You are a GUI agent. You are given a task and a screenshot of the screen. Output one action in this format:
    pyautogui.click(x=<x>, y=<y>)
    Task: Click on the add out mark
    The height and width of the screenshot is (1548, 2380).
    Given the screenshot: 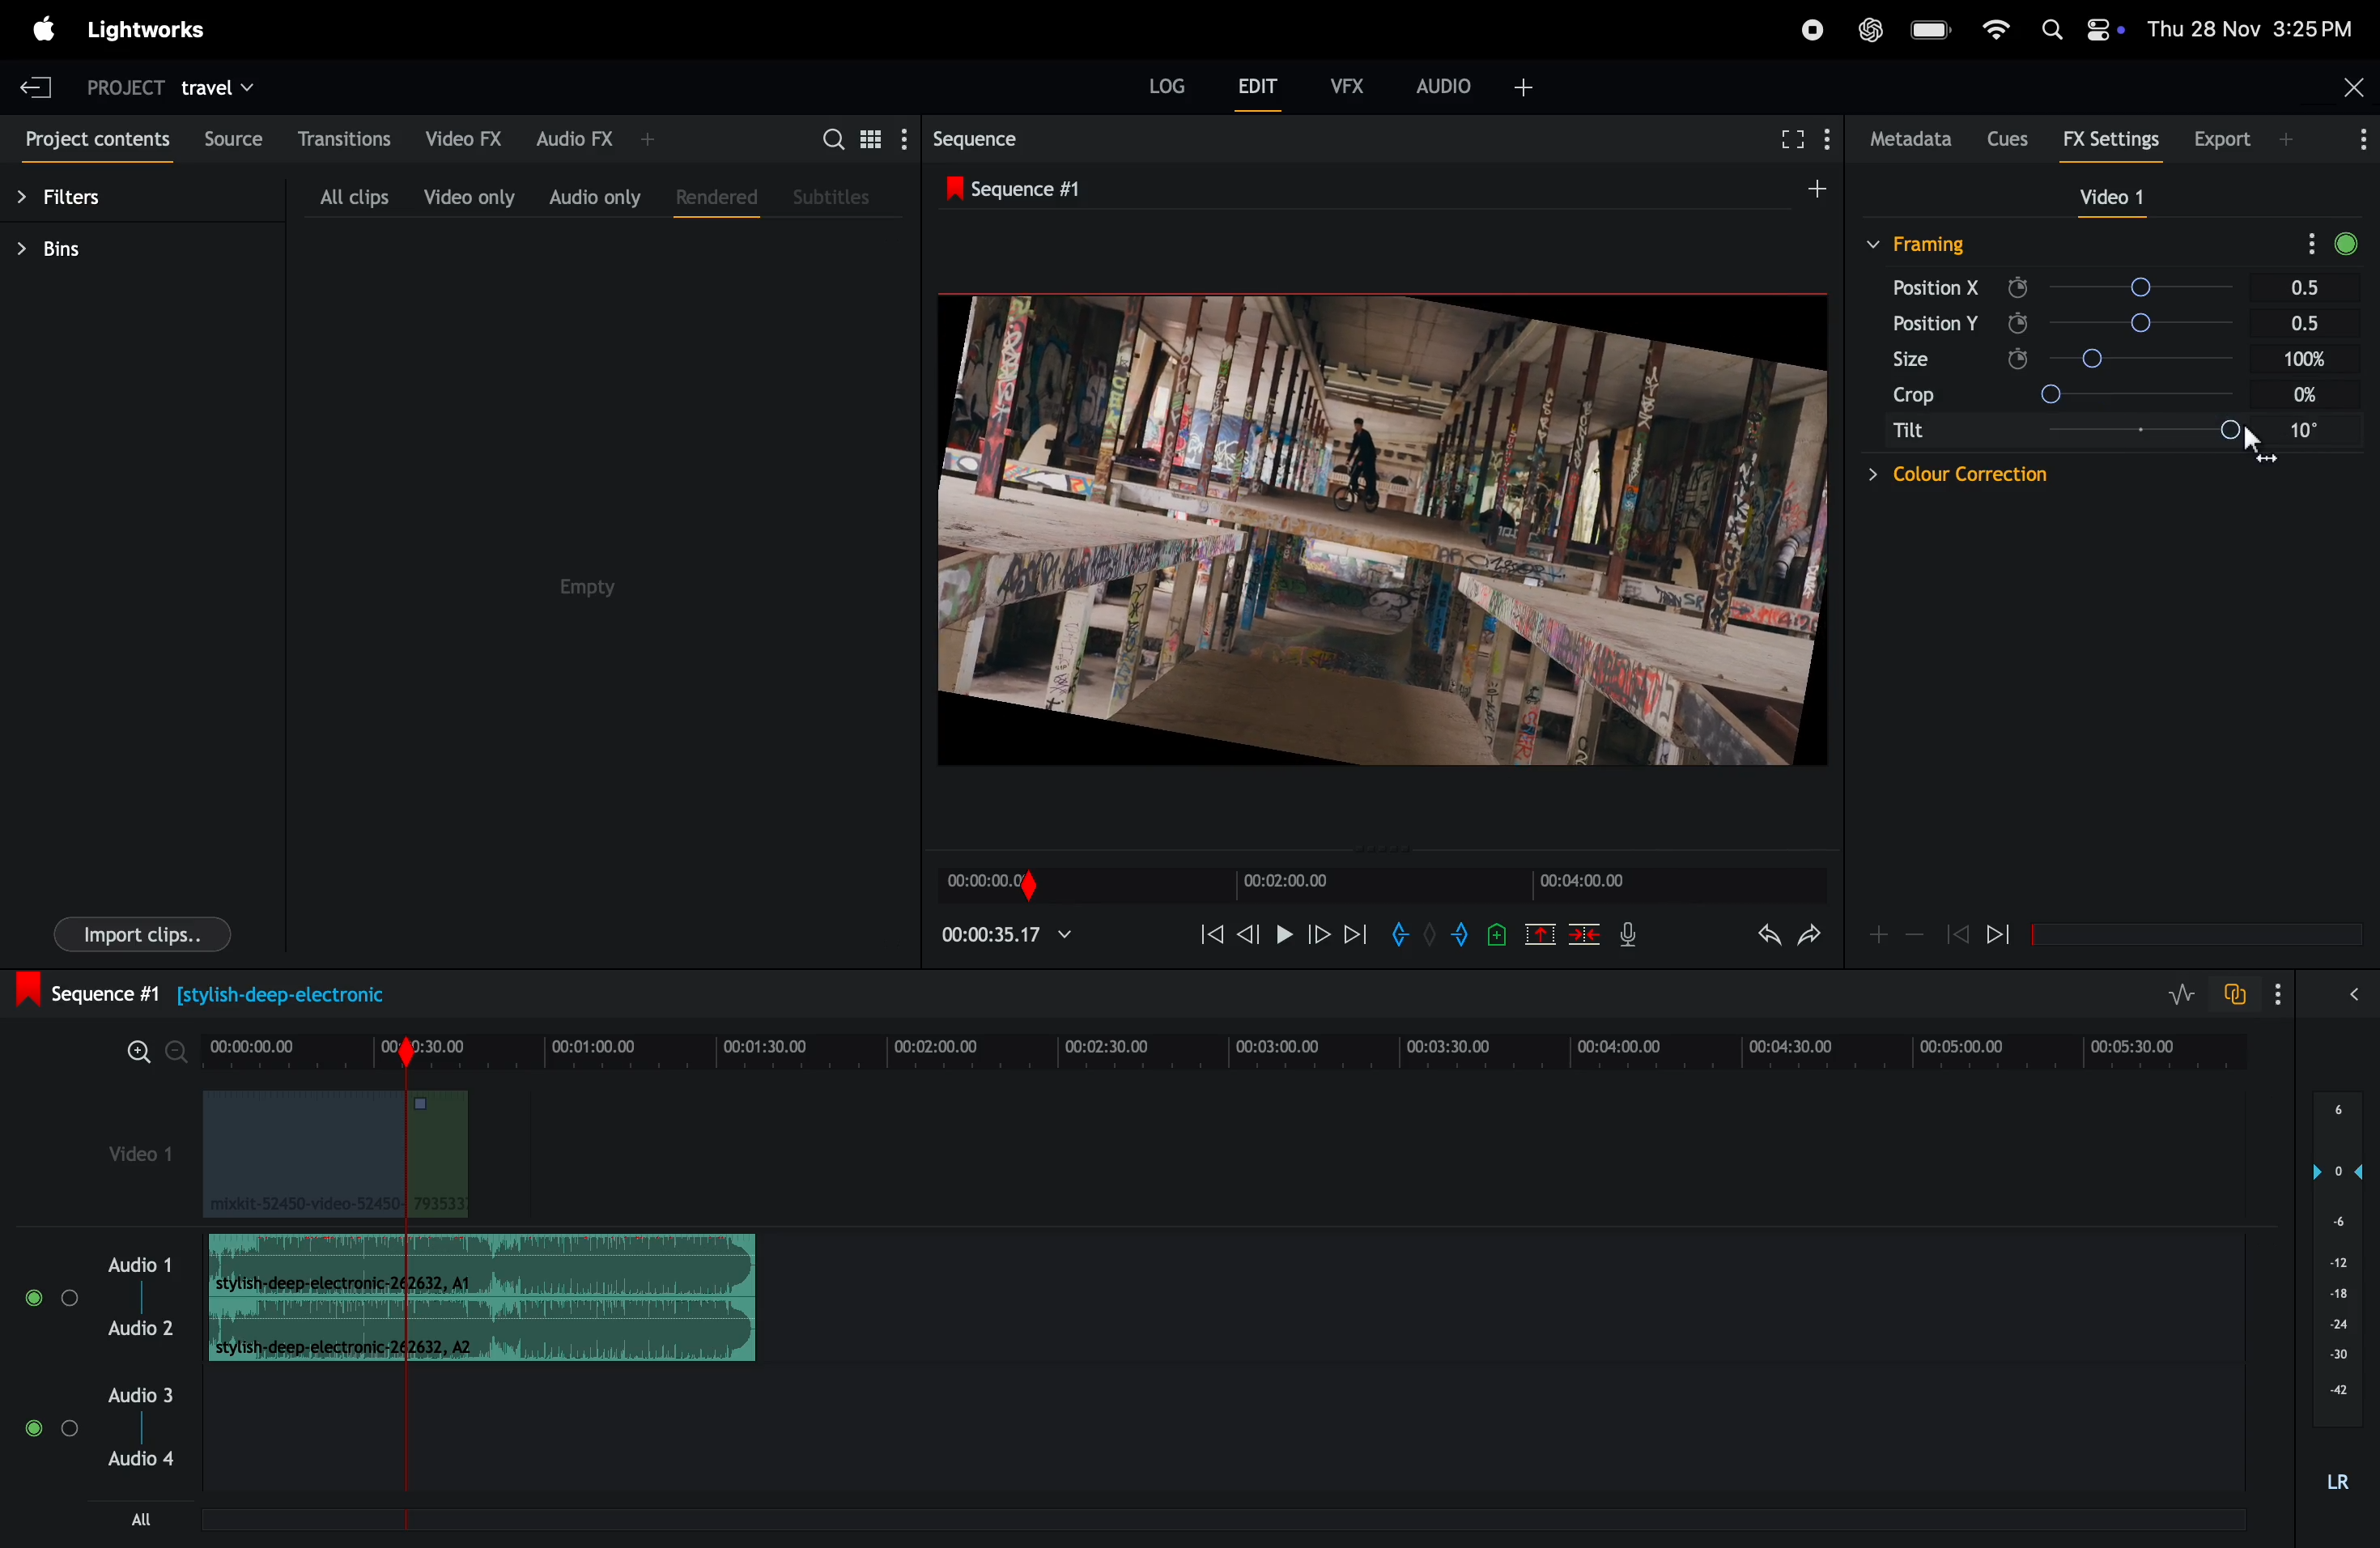 What is the action you would take?
    pyautogui.click(x=1463, y=933)
    